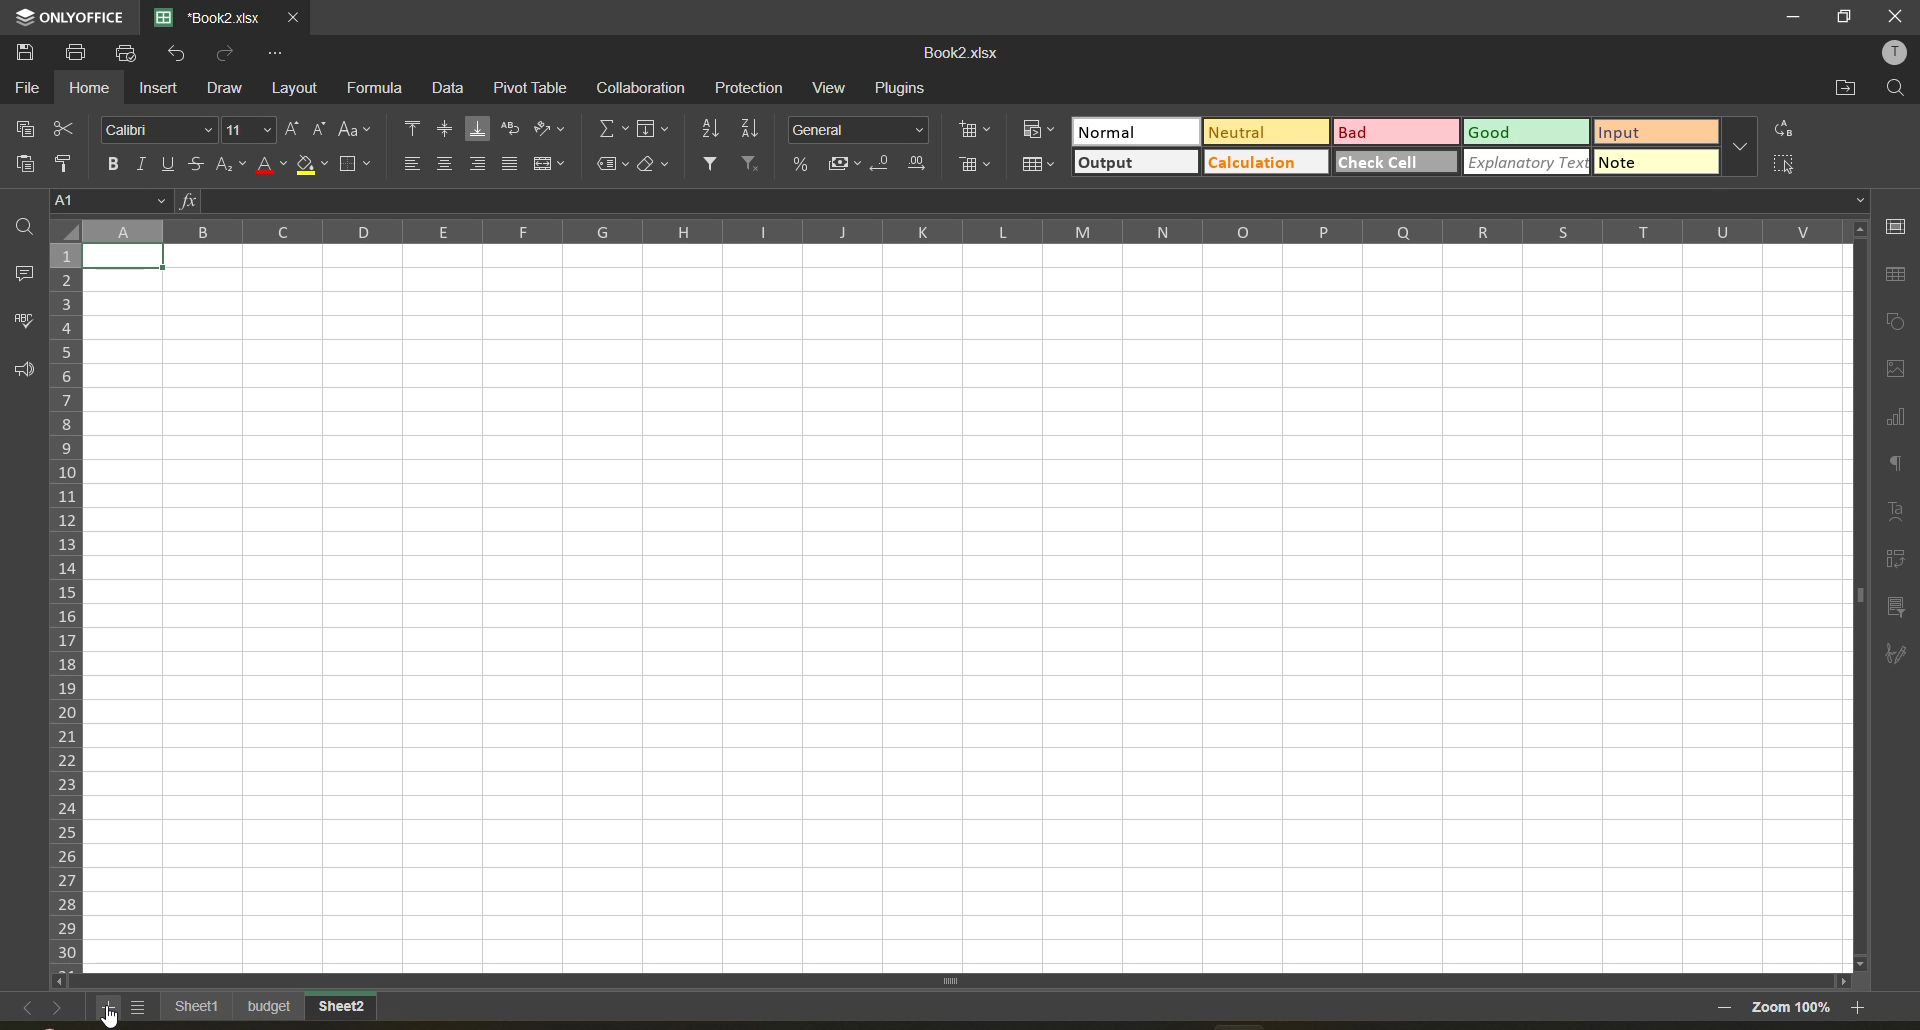  I want to click on  new sheet added, so click(344, 1007).